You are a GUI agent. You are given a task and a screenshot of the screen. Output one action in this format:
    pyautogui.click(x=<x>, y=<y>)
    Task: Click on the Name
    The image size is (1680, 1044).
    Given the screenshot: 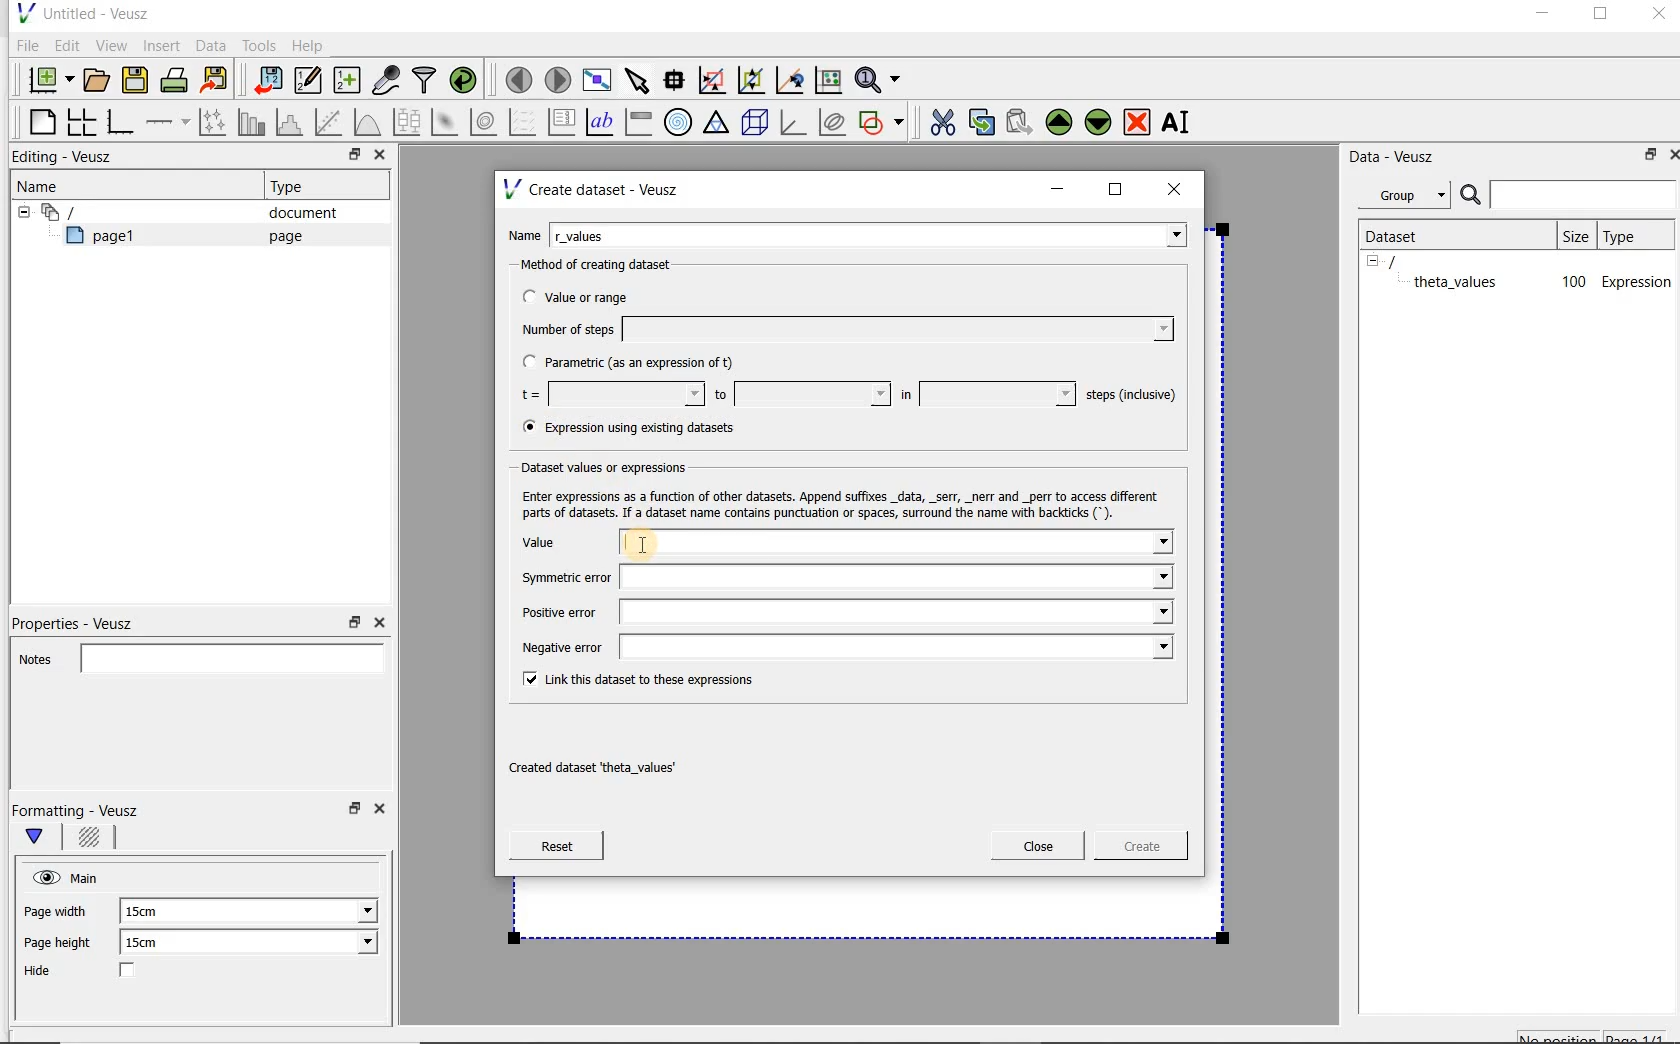 What is the action you would take?
    pyautogui.click(x=44, y=185)
    